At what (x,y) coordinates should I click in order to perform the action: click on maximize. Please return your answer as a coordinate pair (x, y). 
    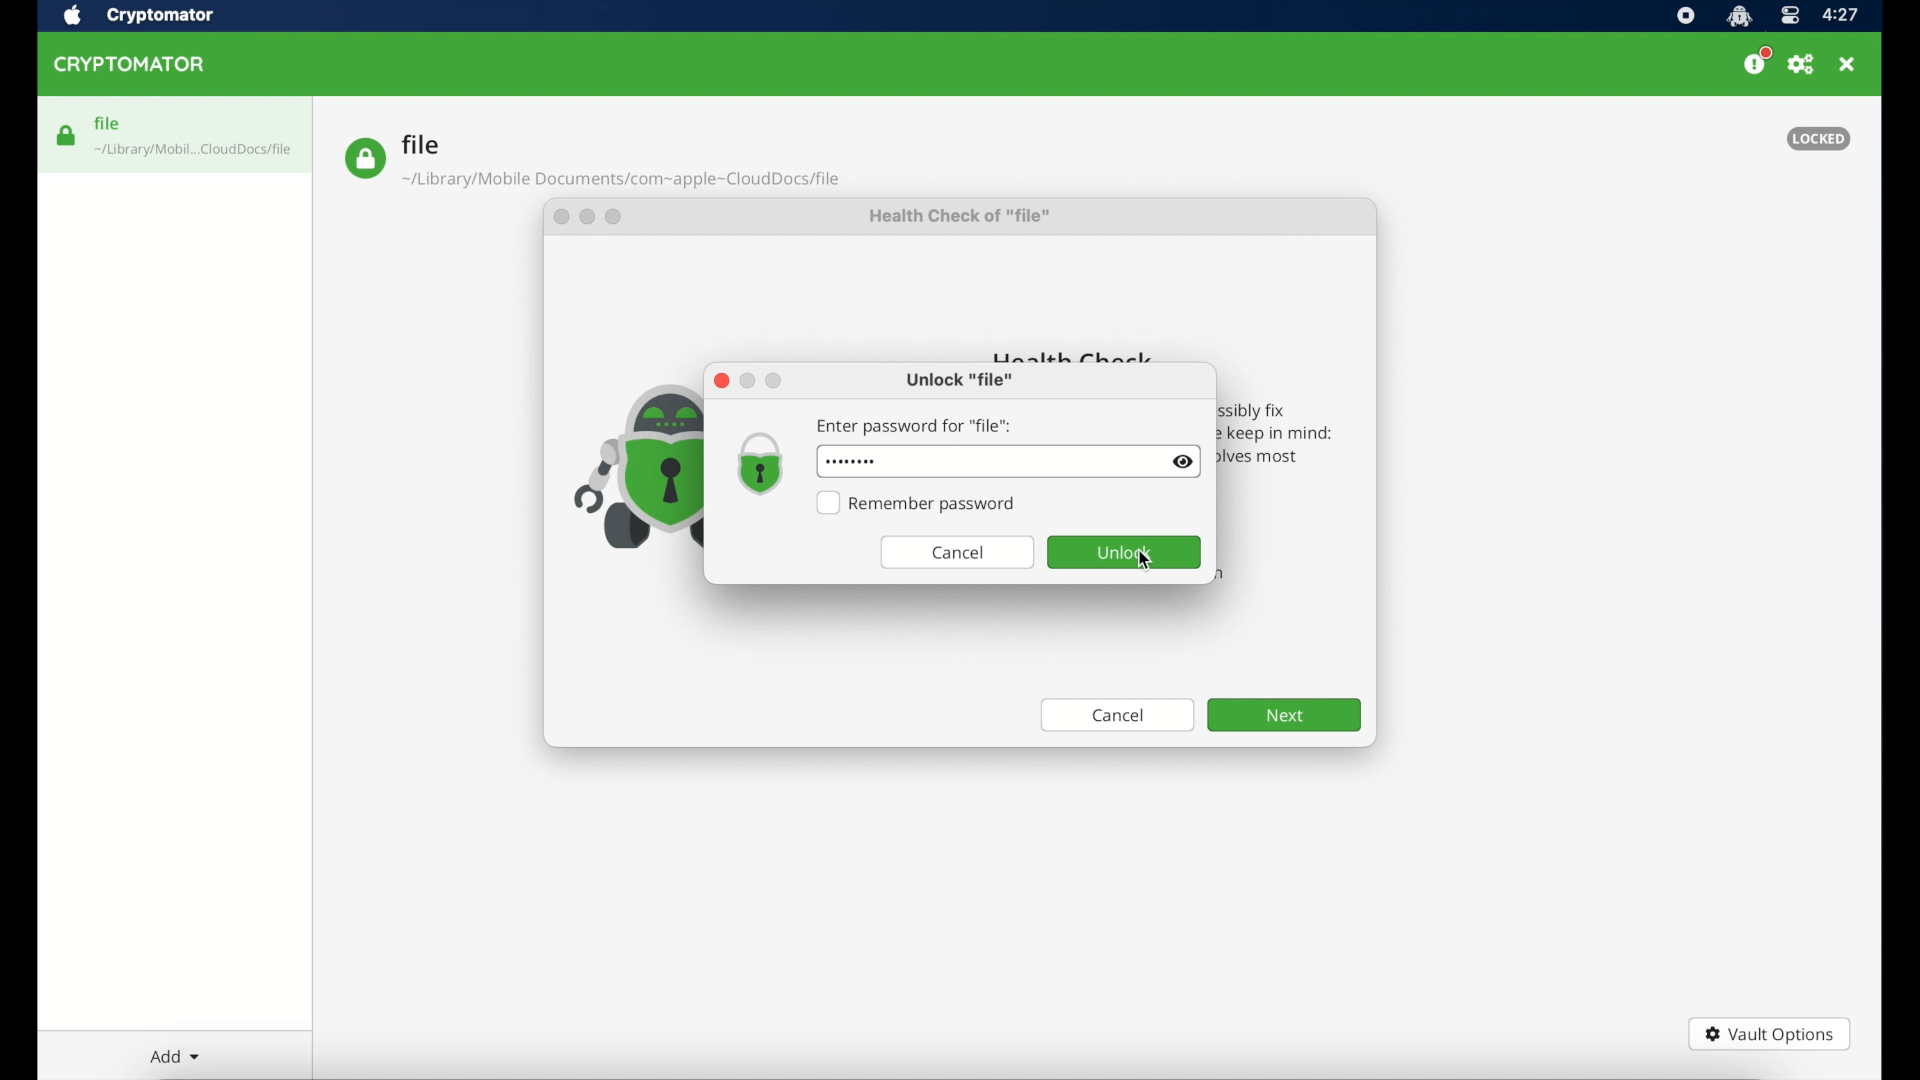
    Looking at the image, I should click on (619, 220).